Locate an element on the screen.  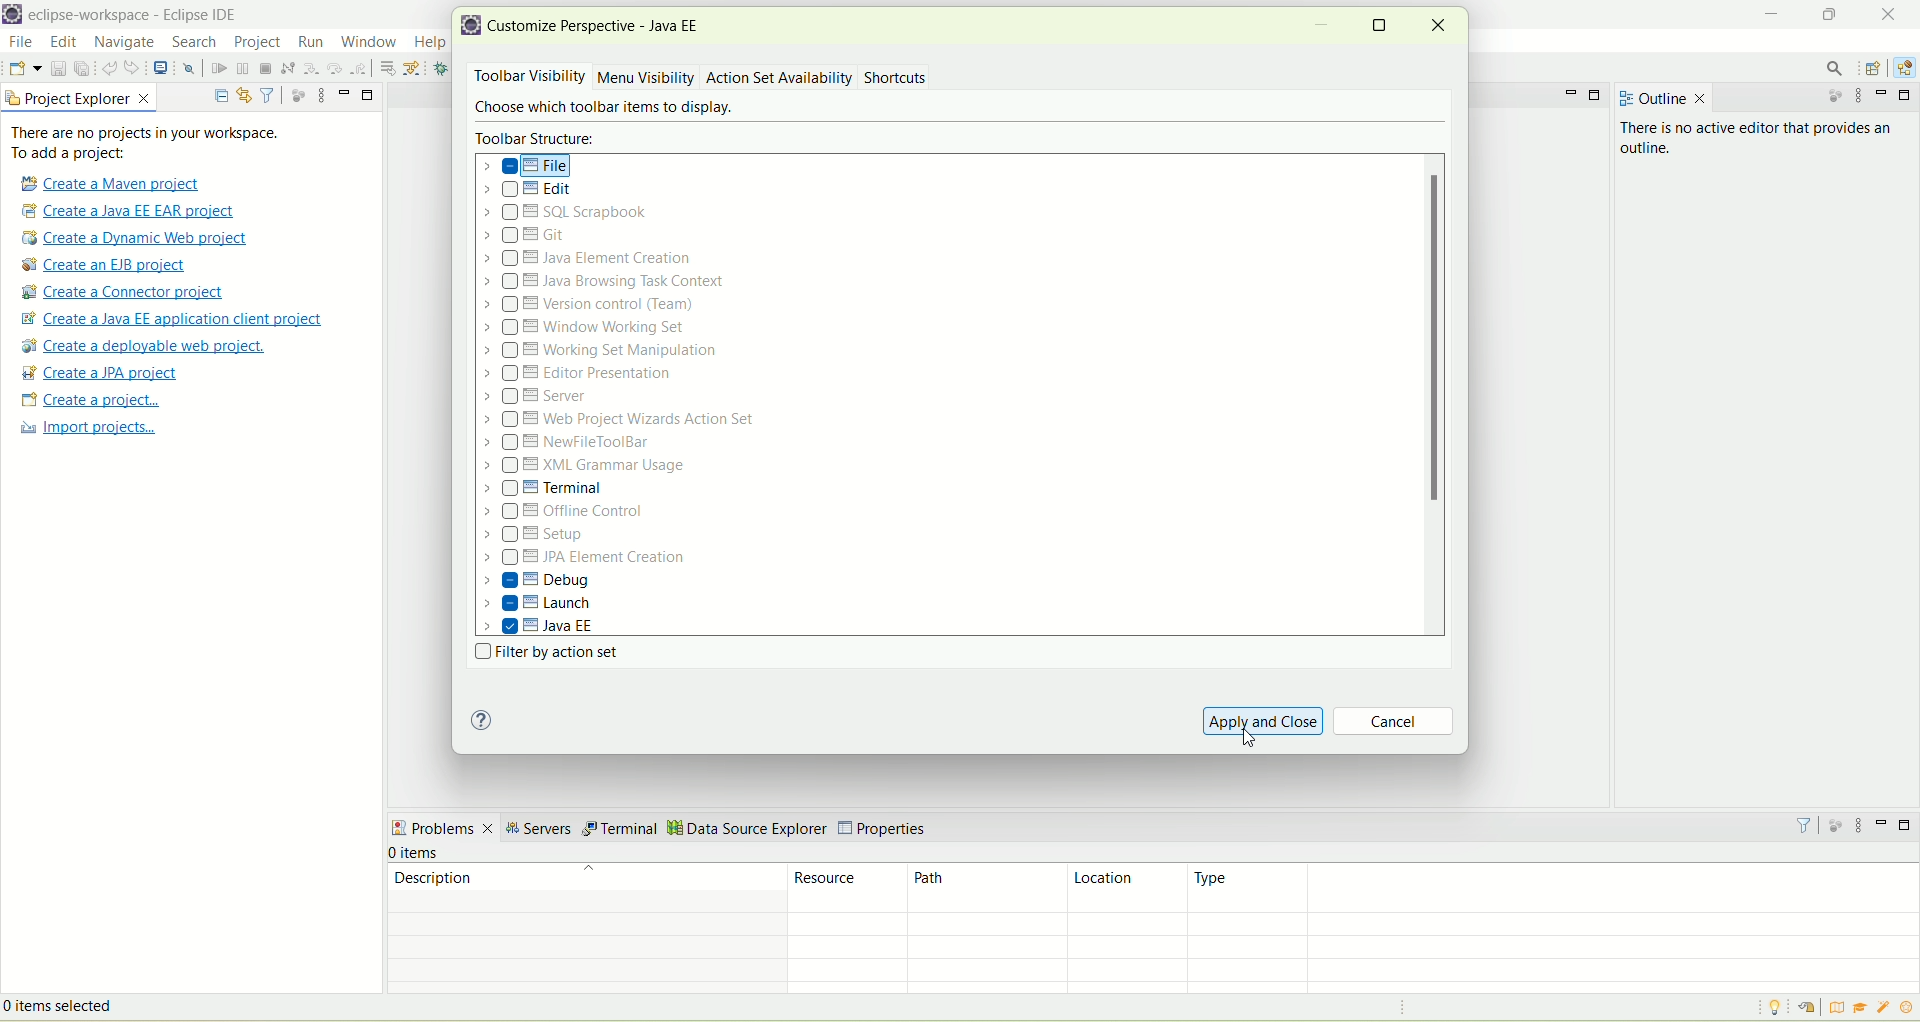
servers is located at coordinates (537, 831).